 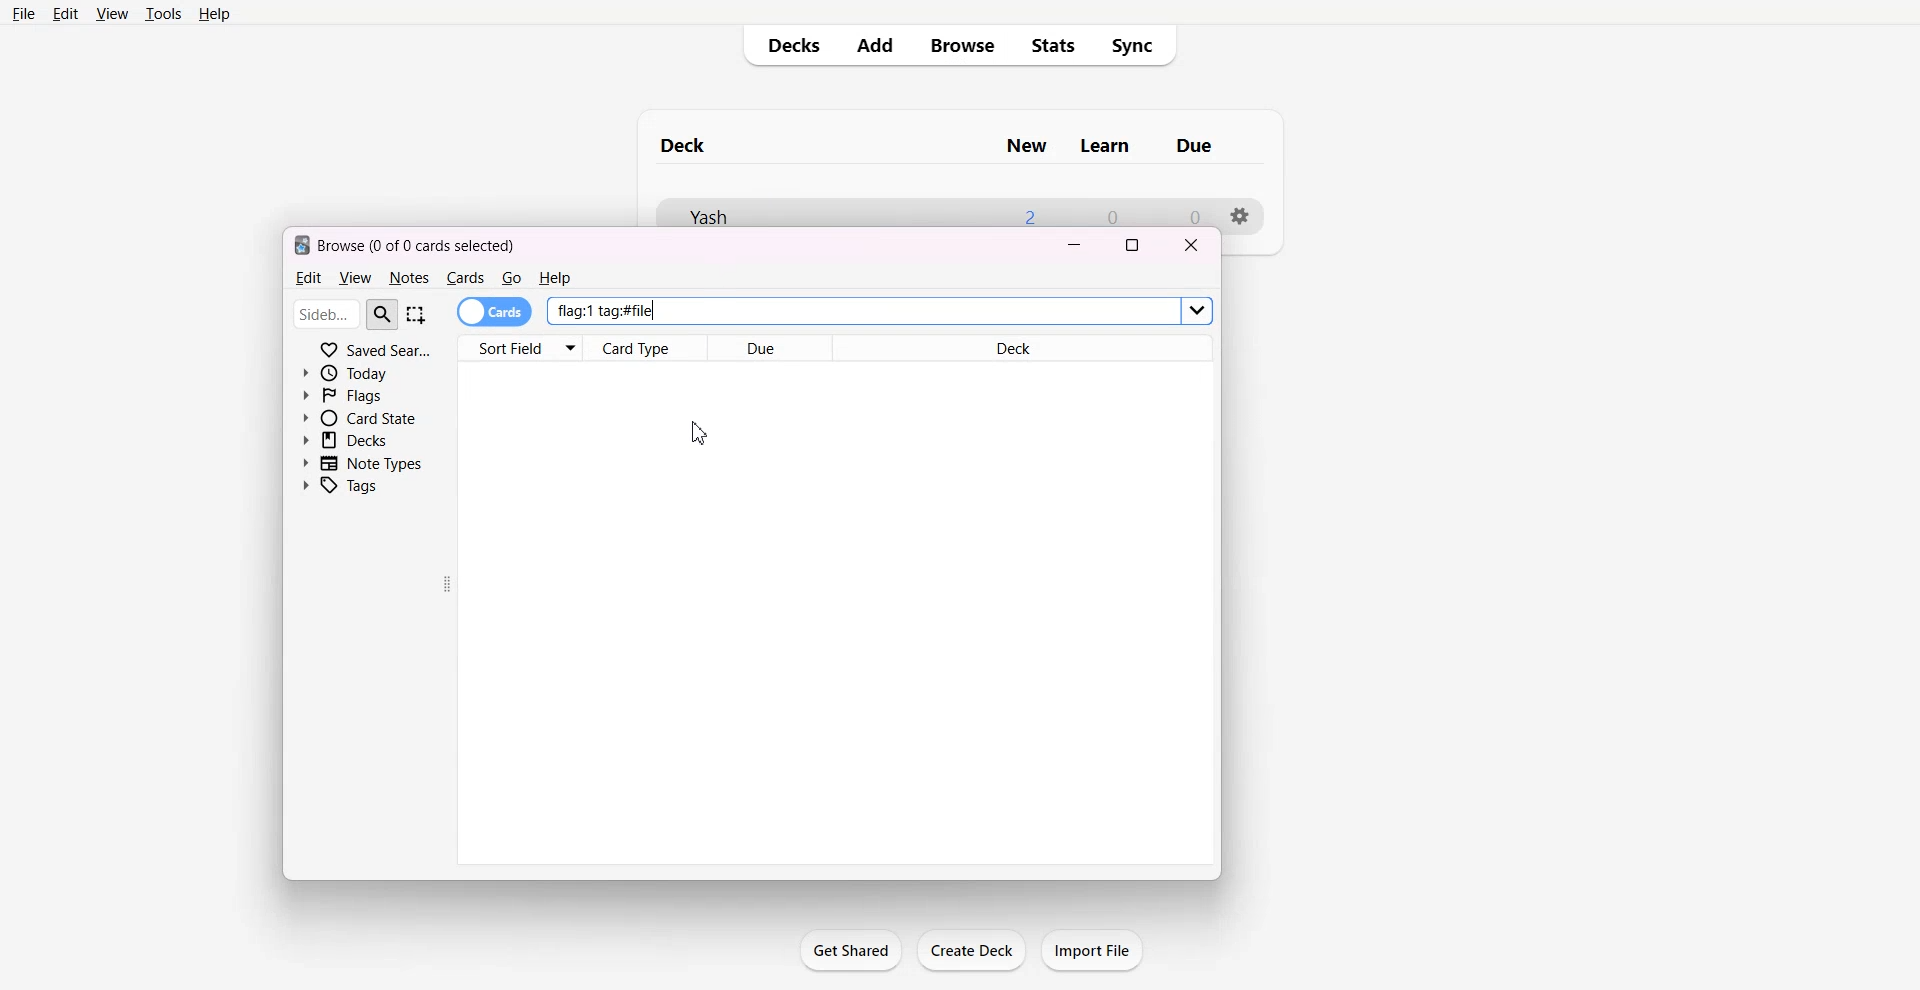 What do you see at coordinates (451, 586) in the screenshot?
I see `Drag Handle` at bounding box center [451, 586].